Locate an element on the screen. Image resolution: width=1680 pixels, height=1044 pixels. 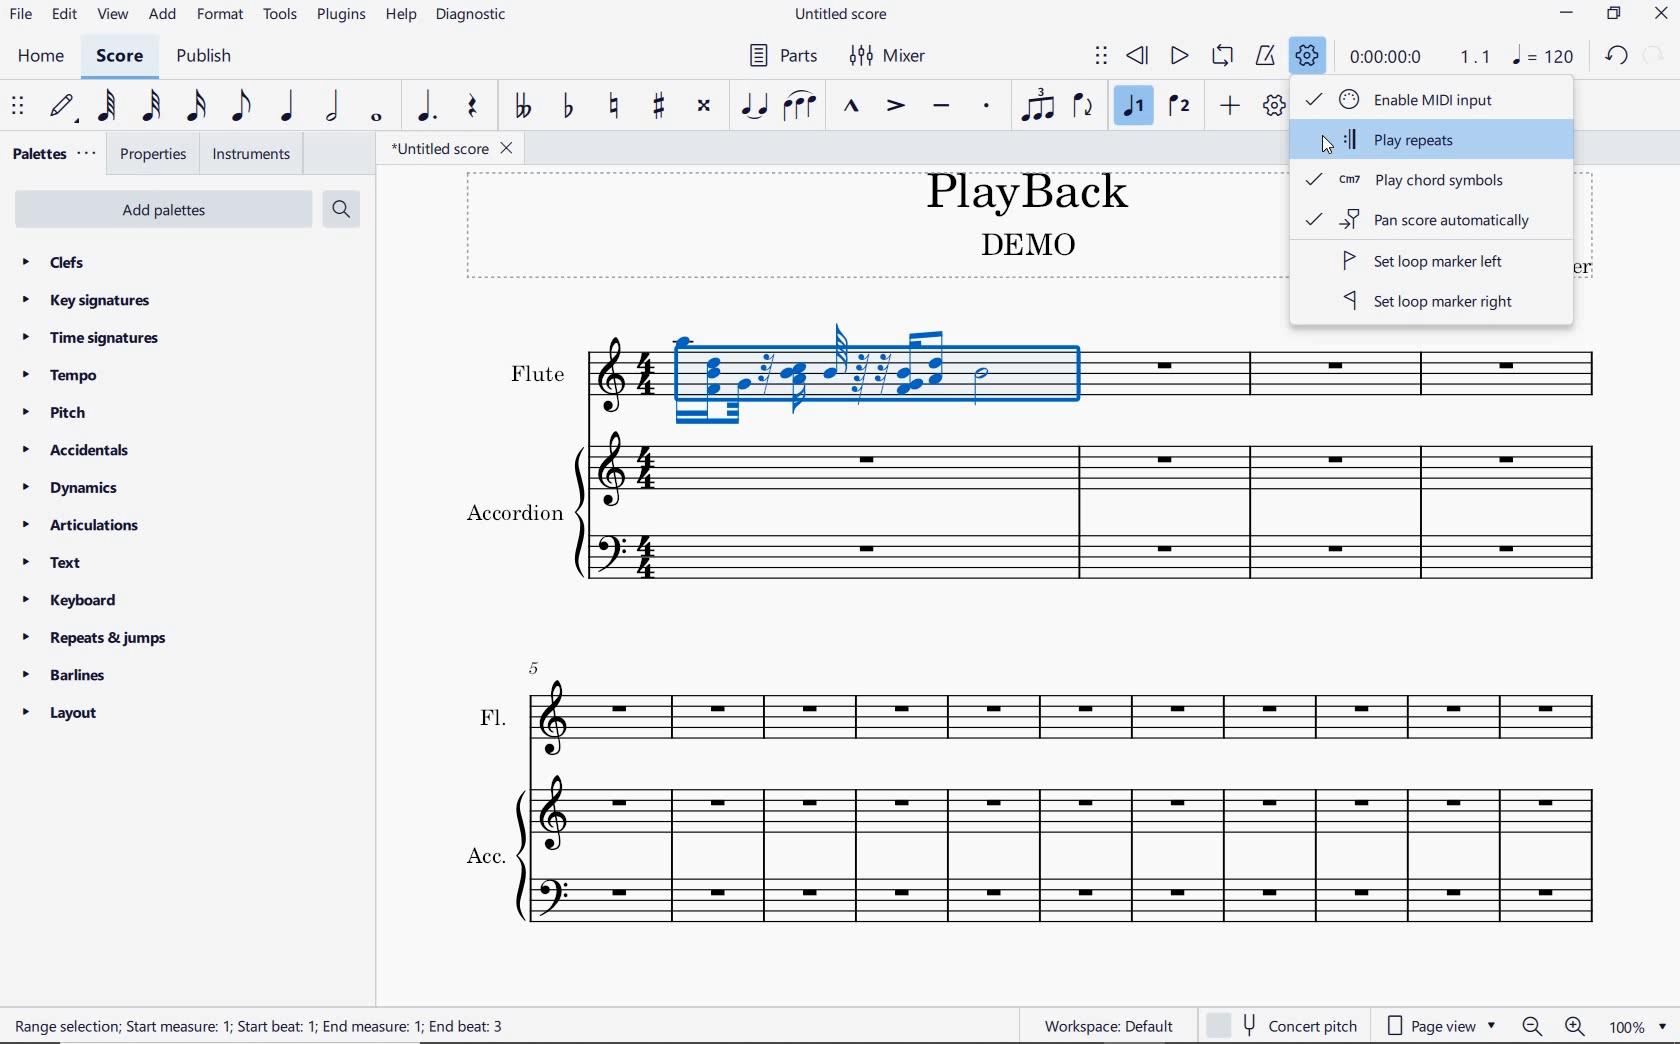
parts is located at coordinates (784, 54).